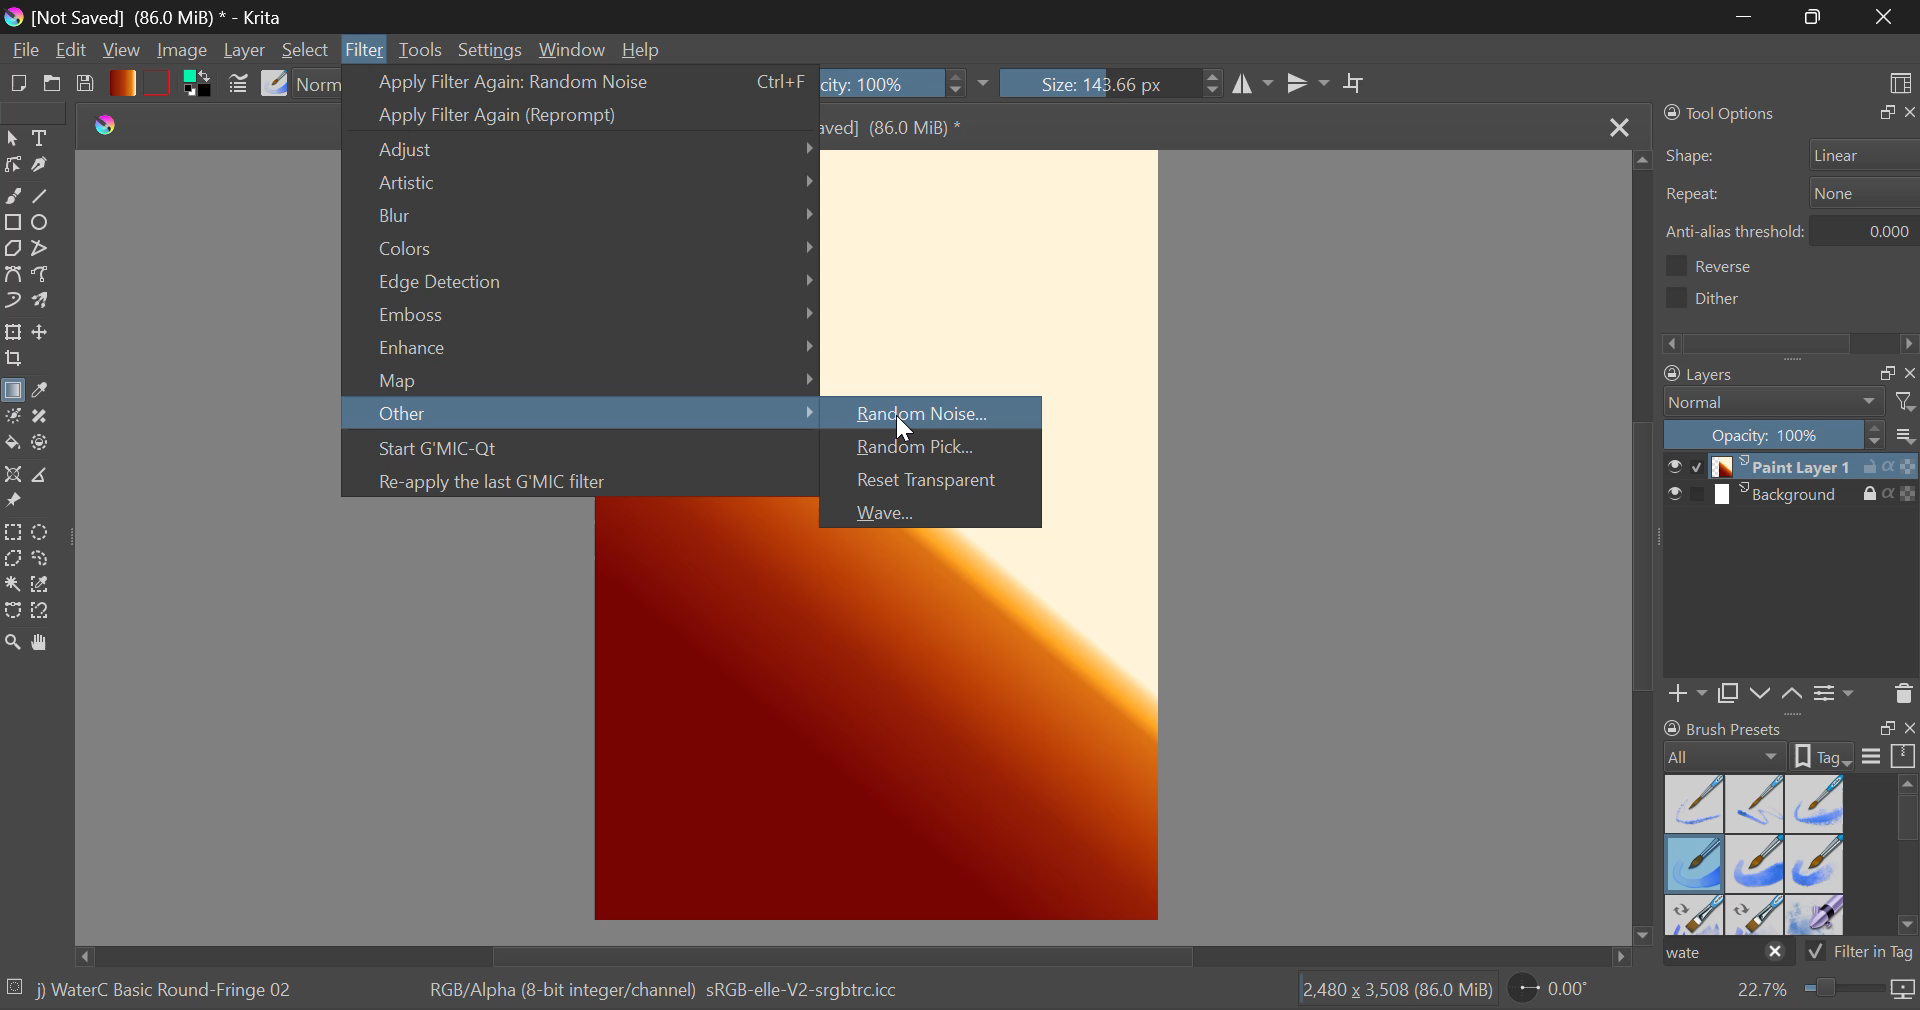  Describe the element at coordinates (122, 82) in the screenshot. I see `Gradient` at that location.